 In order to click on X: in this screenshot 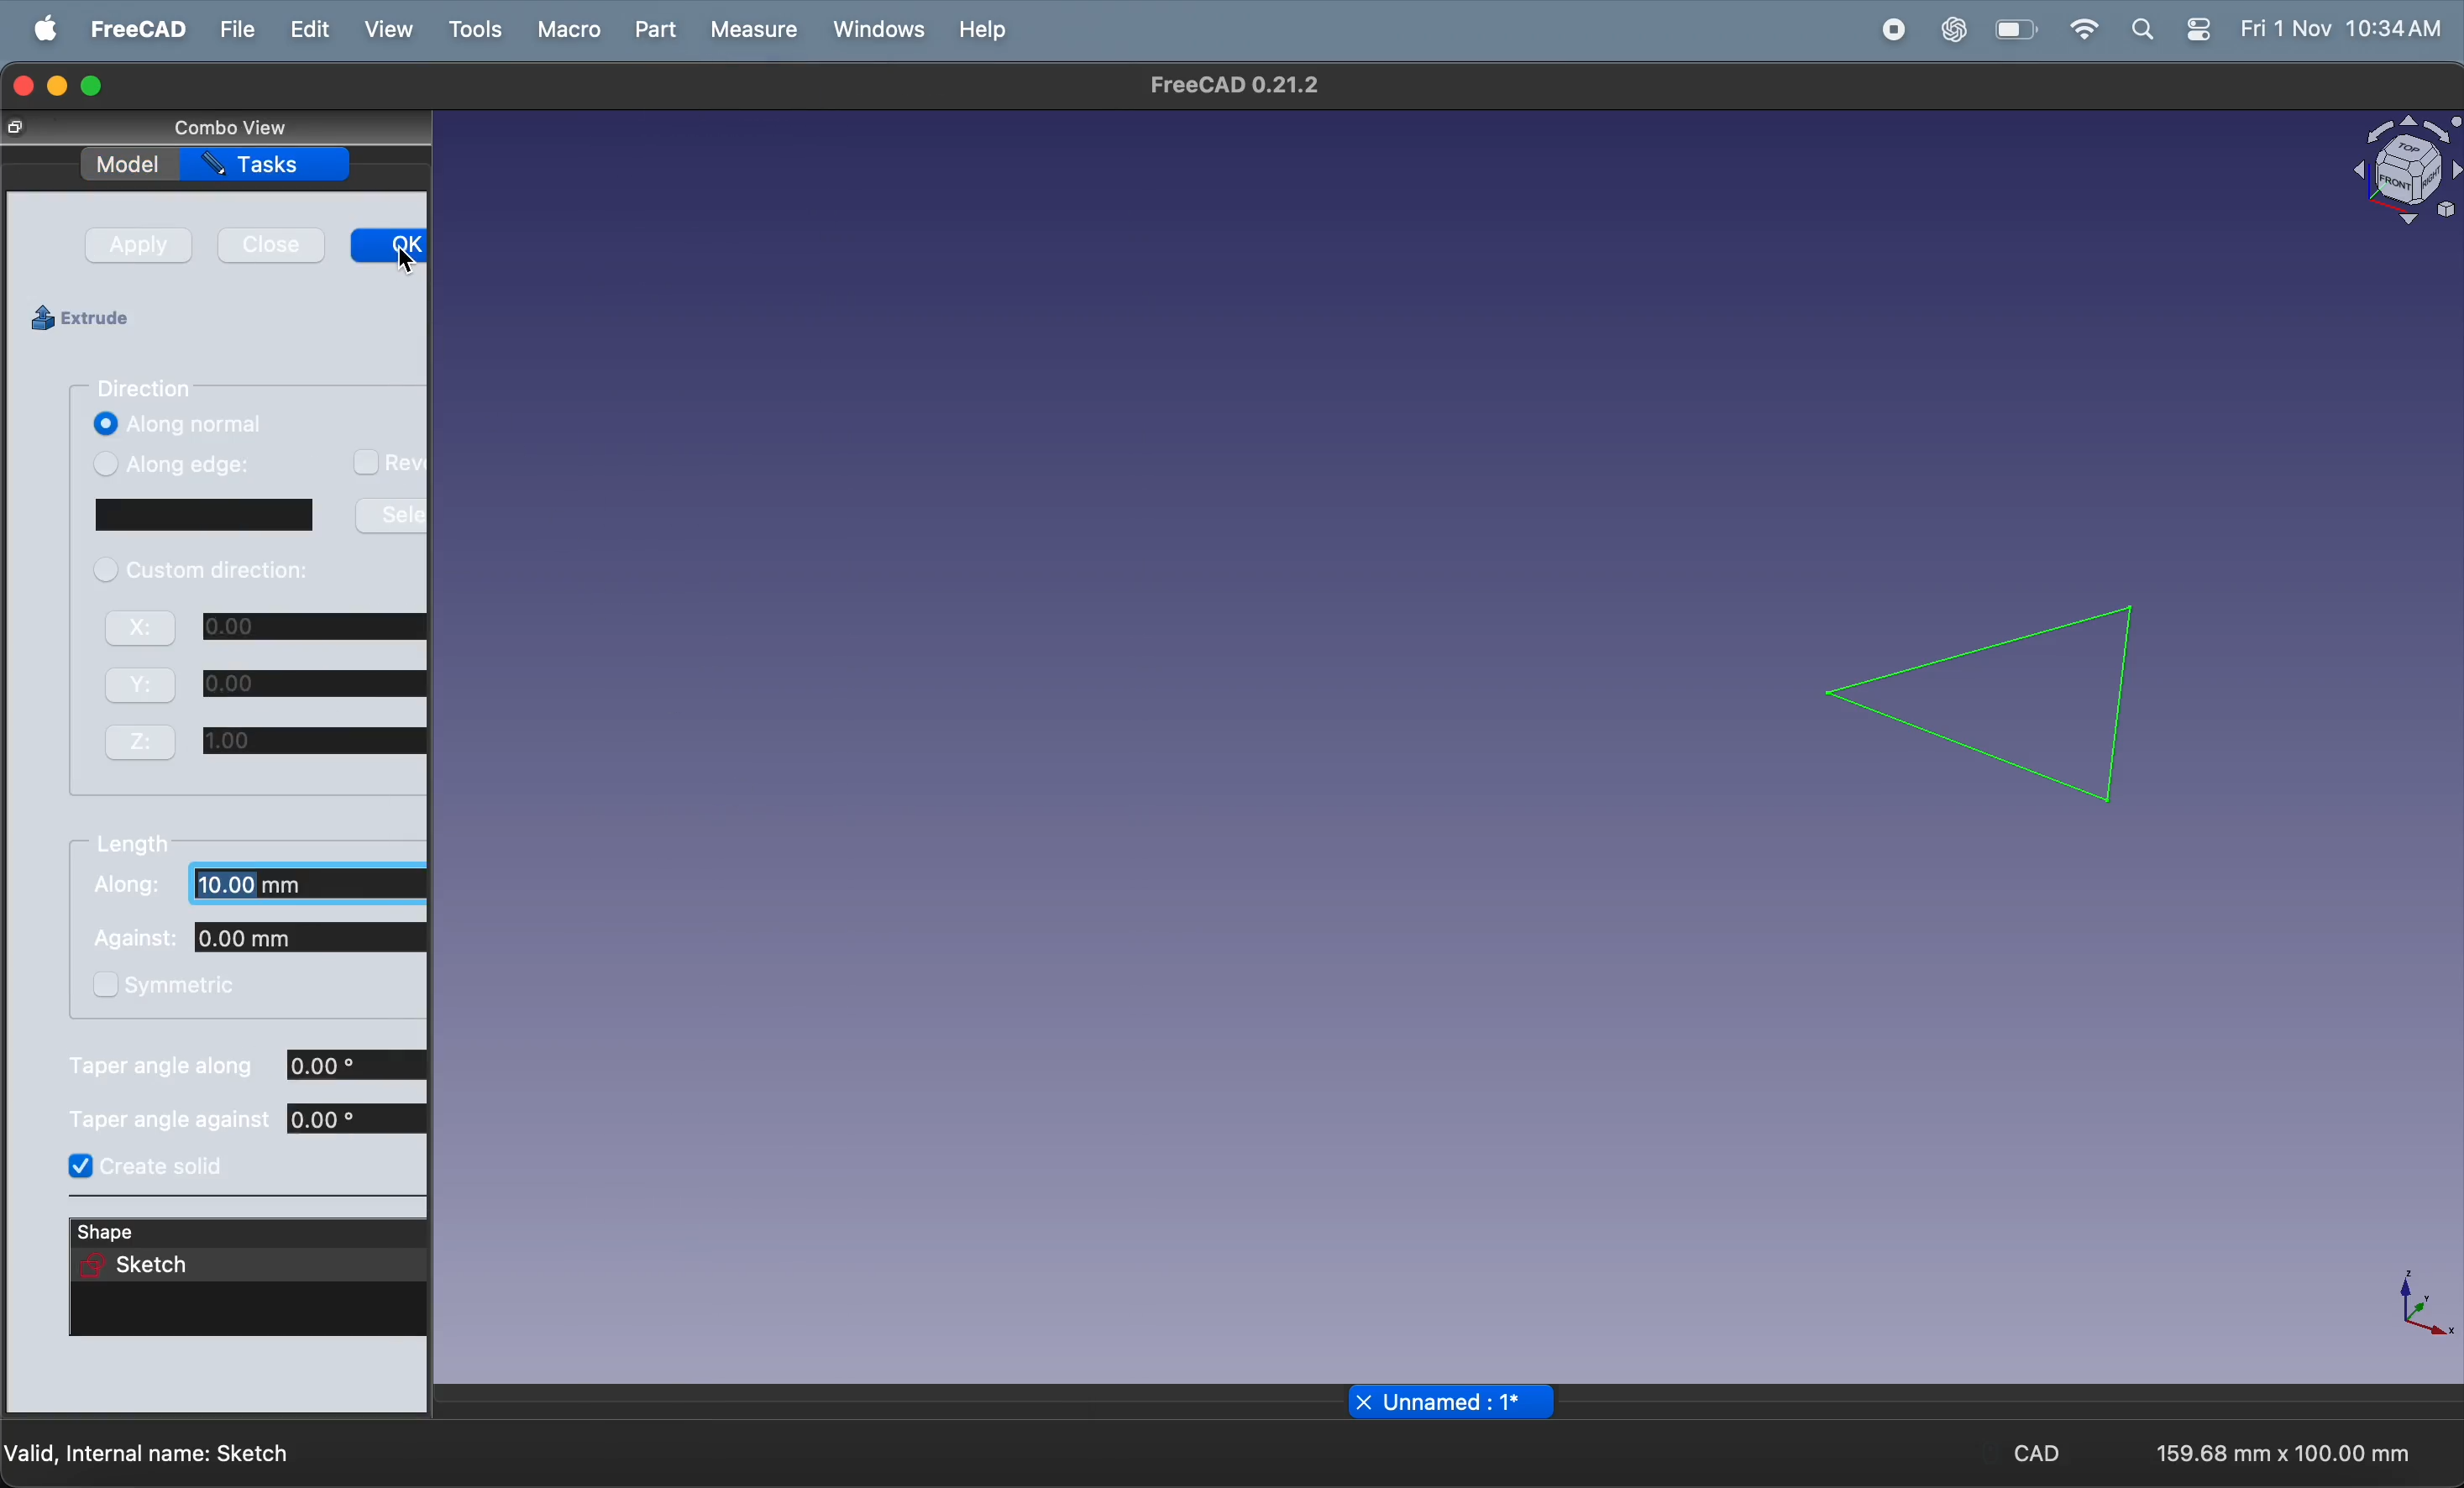, I will do `click(144, 628)`.